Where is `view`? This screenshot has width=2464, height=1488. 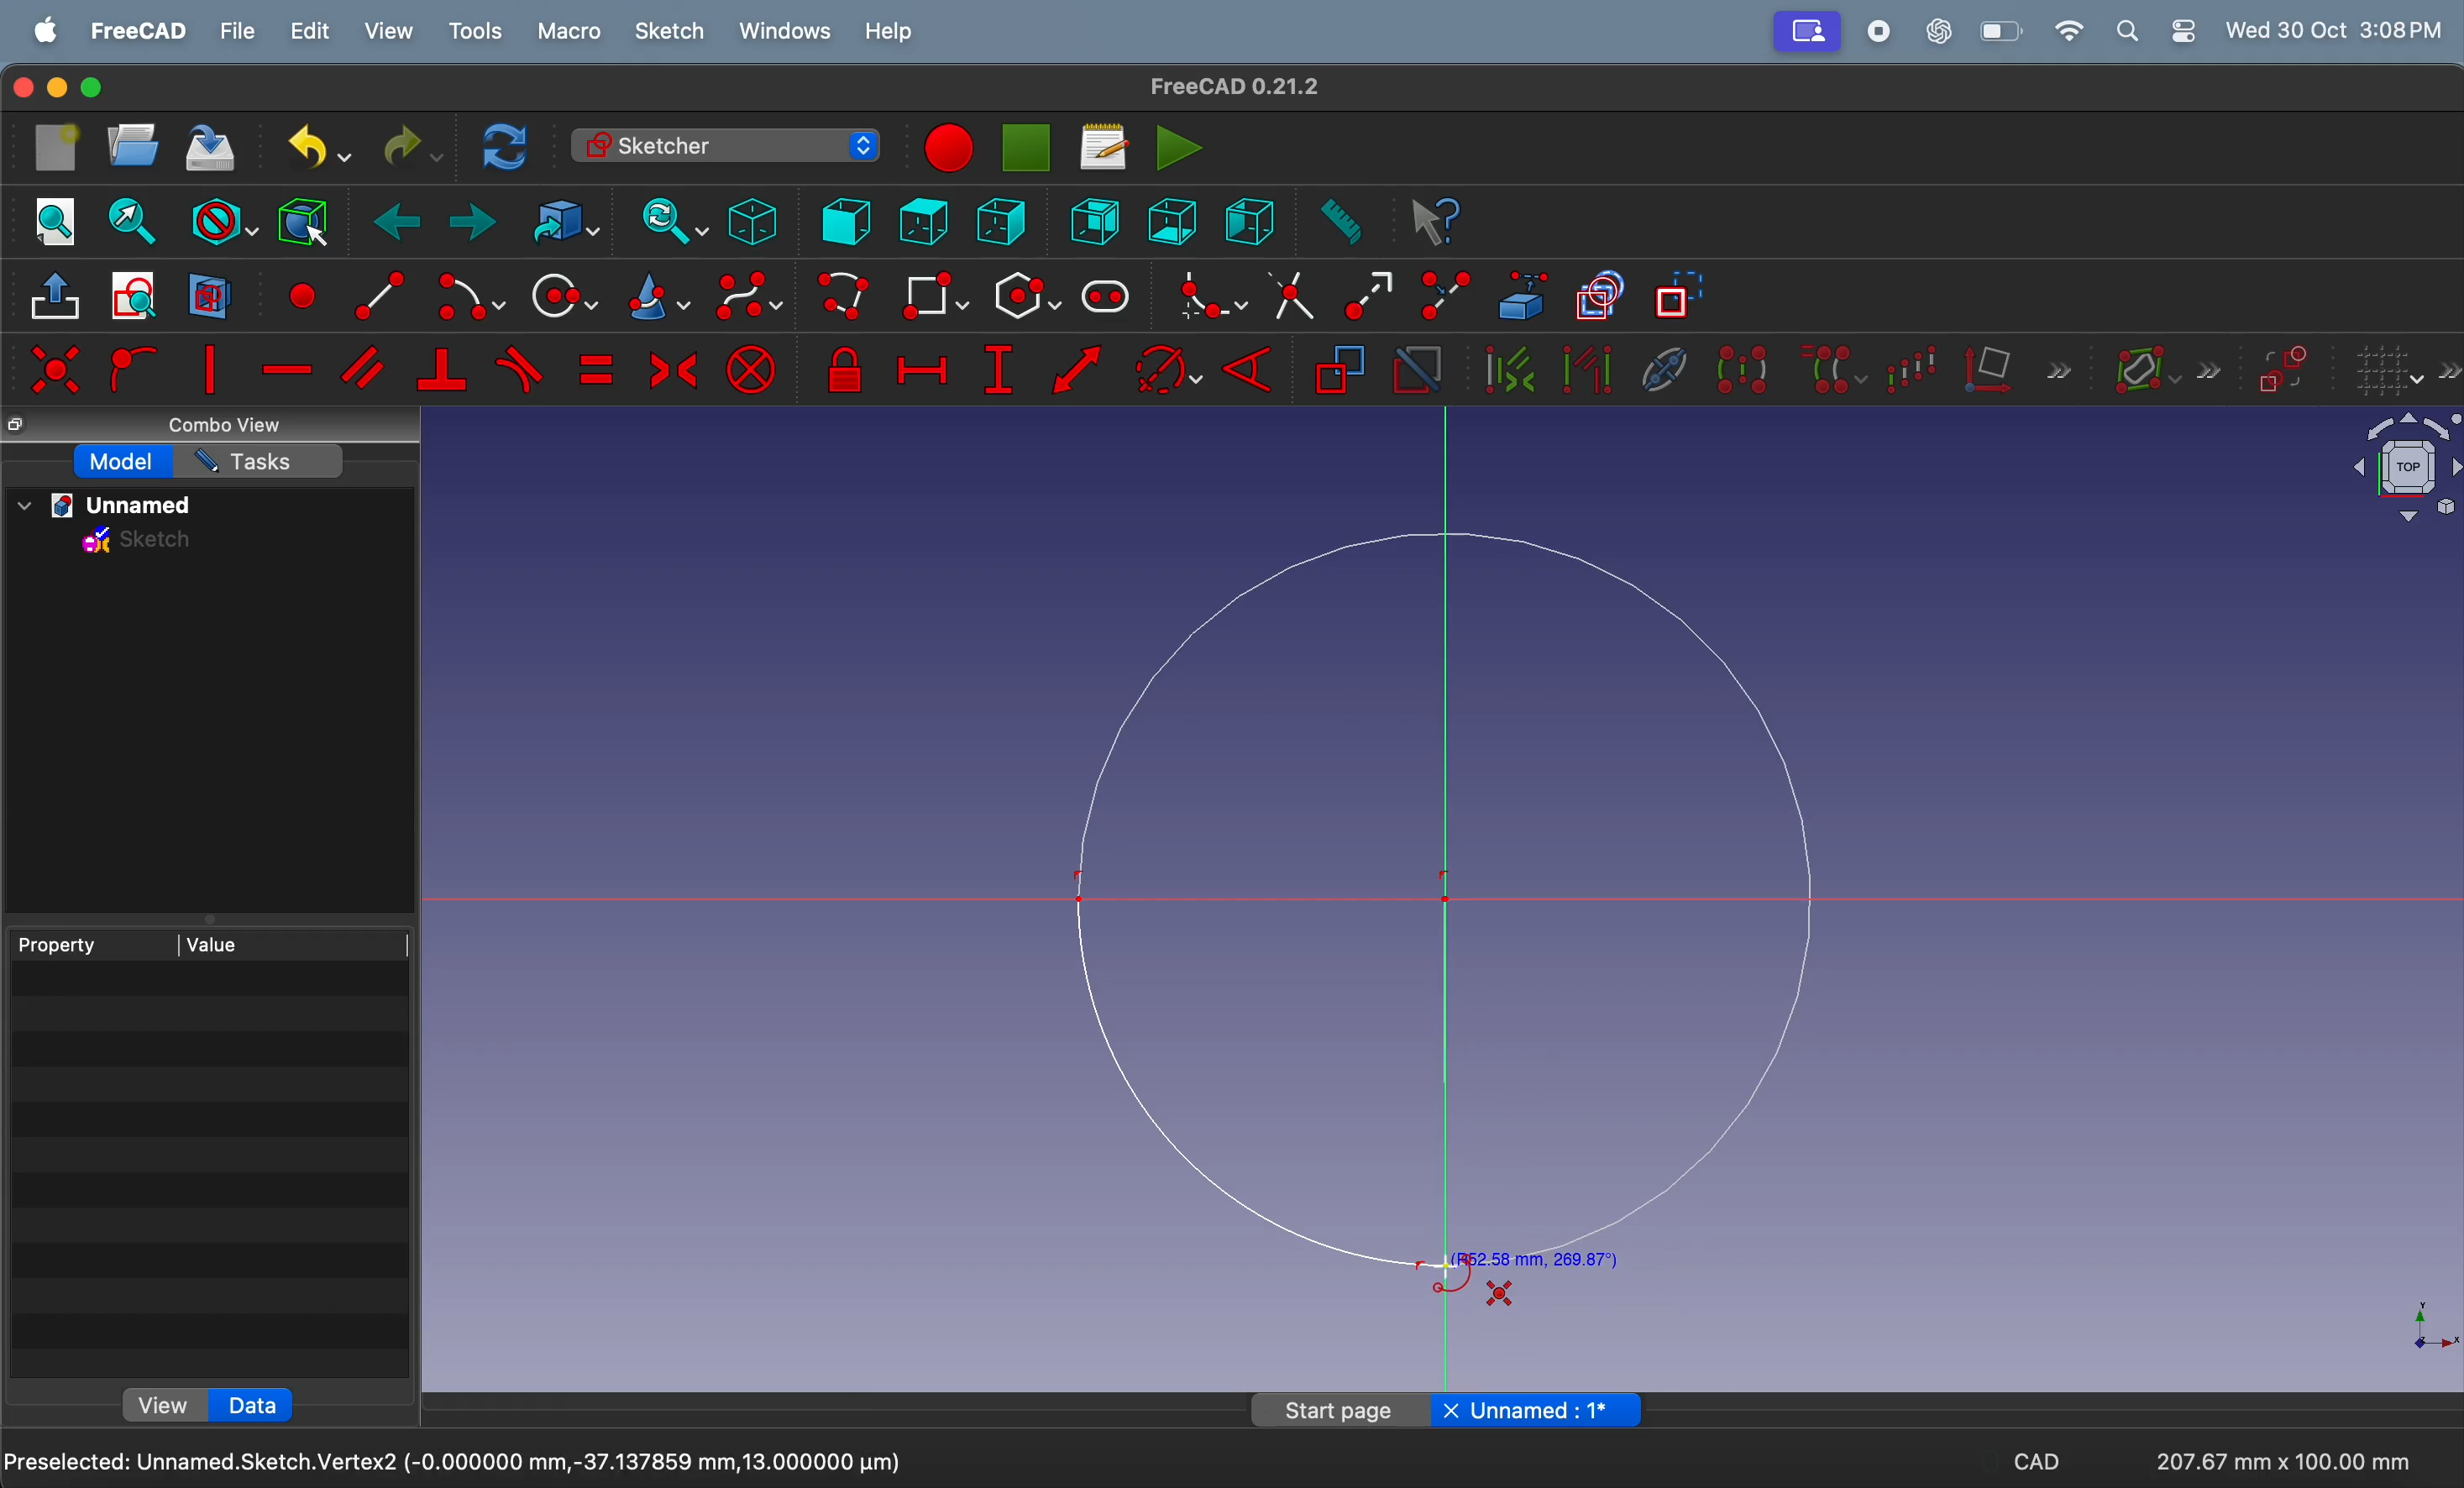
view is located at coordinates (164, 1404).